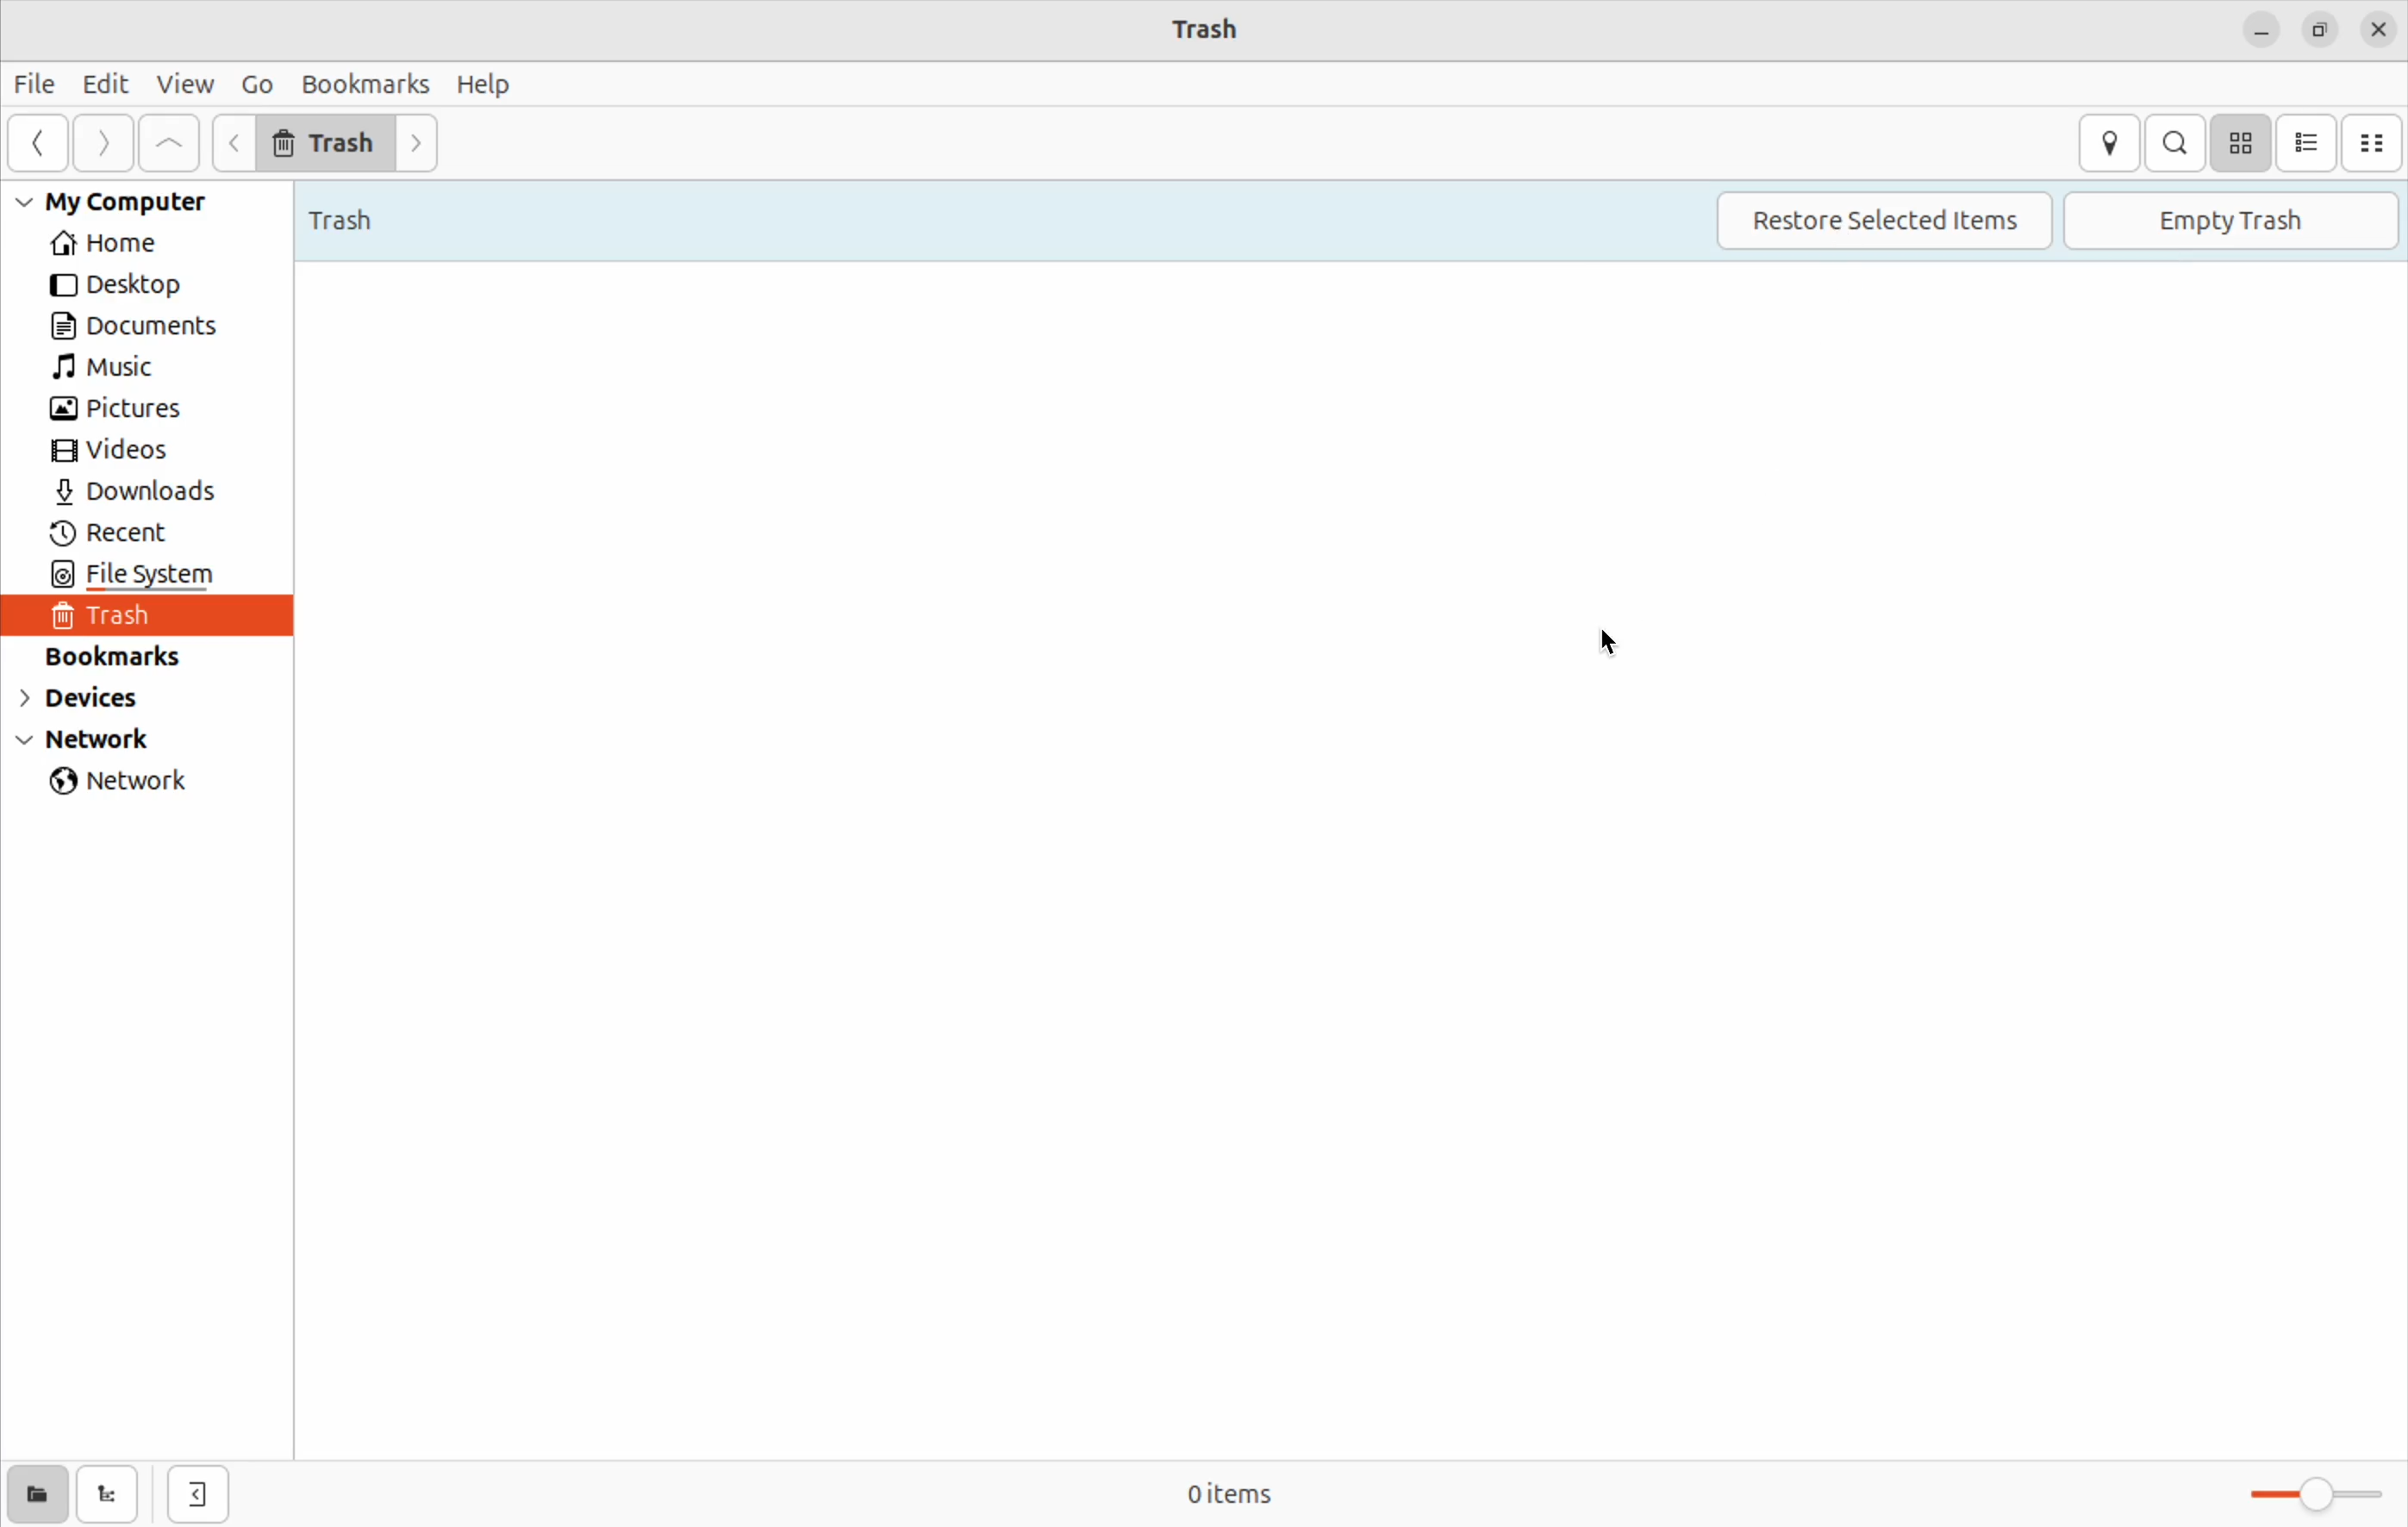  I want to click on Go, so click(256, 82).